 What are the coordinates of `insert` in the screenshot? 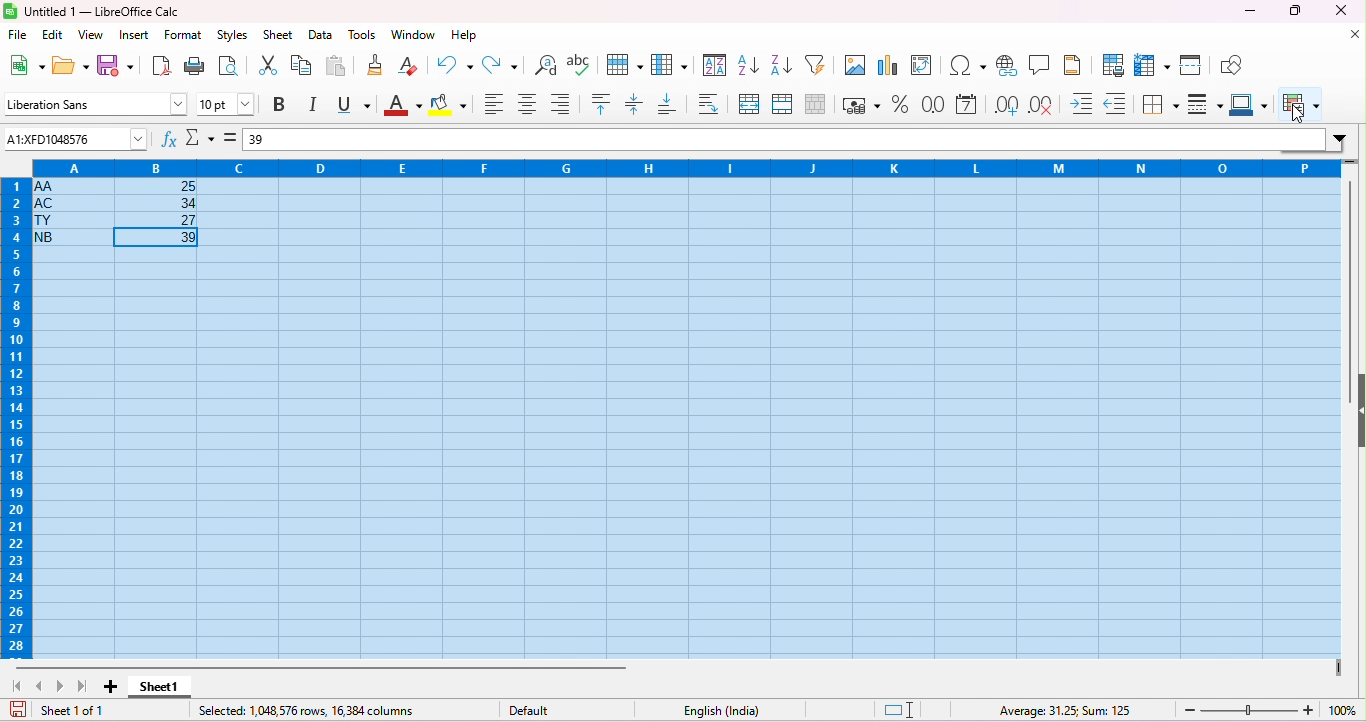 It's located at (133, 35).